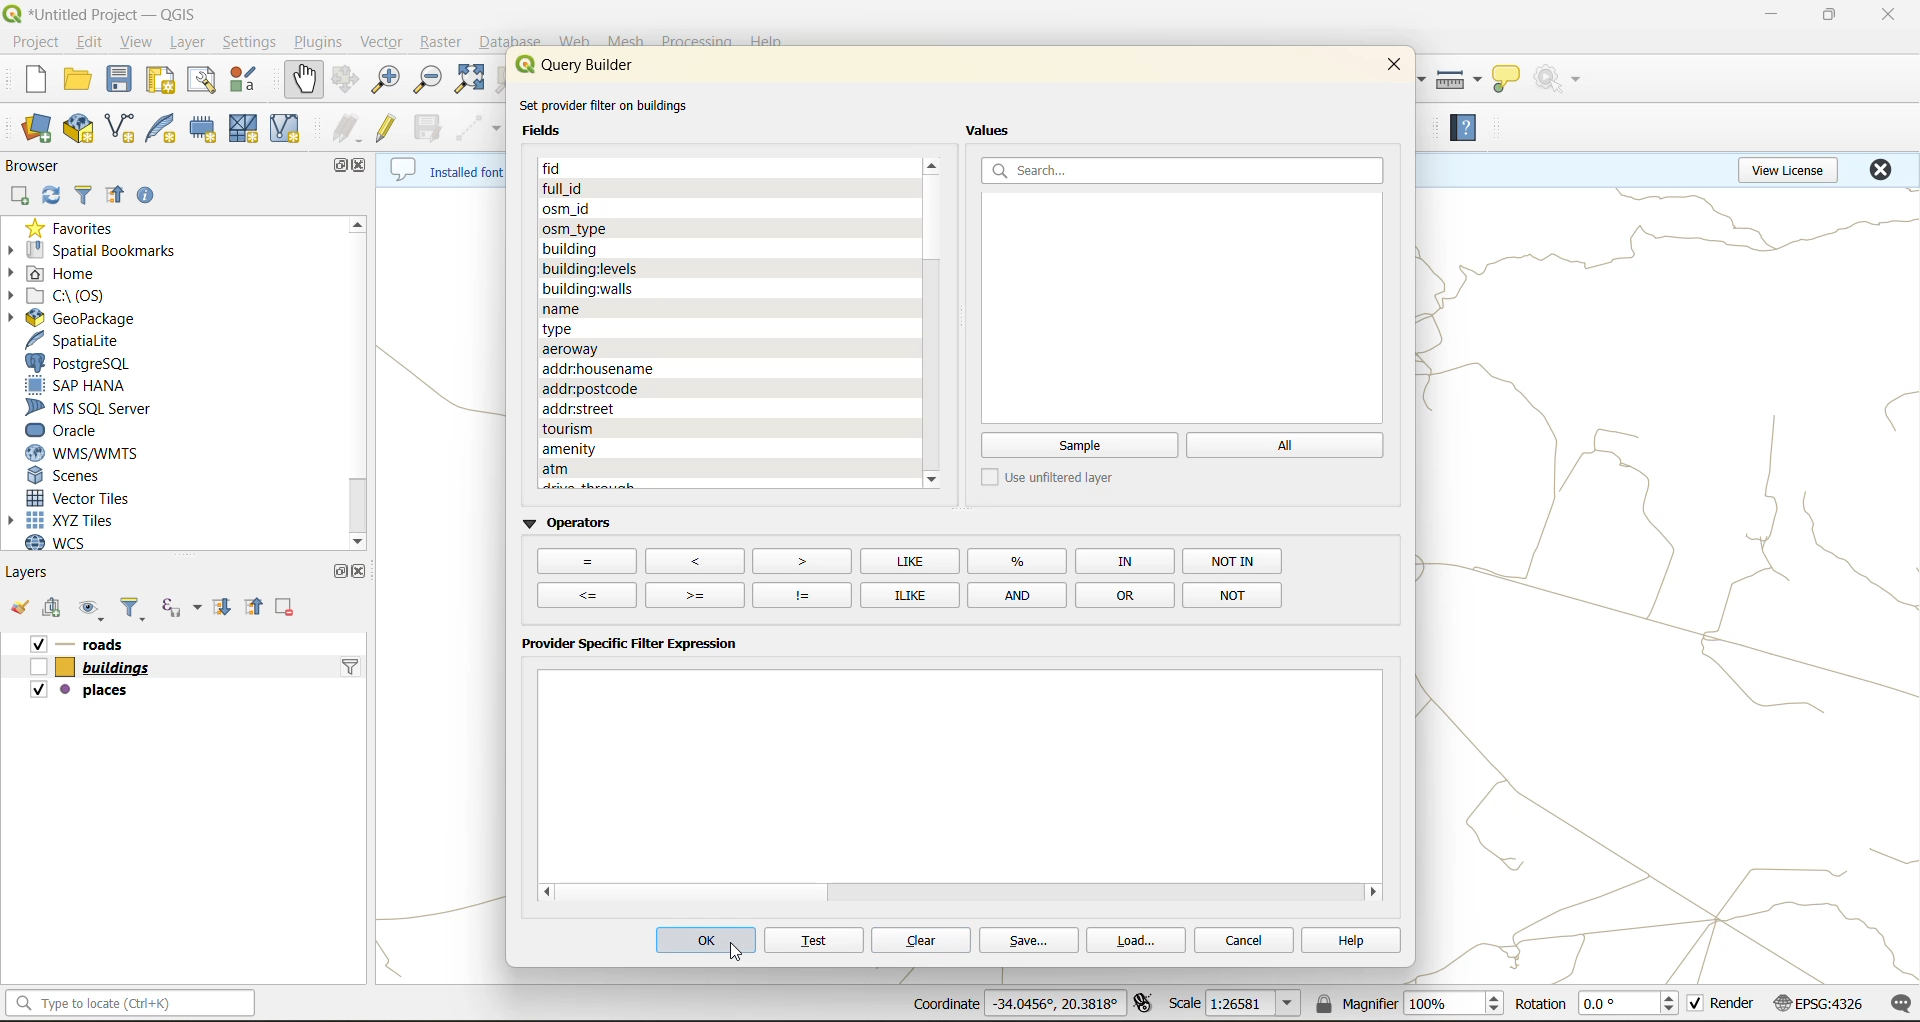 The image size is (1920, 1022). Describe the element at coordinates (1821, 1006) in the screenshot. I see `crs` at that location.